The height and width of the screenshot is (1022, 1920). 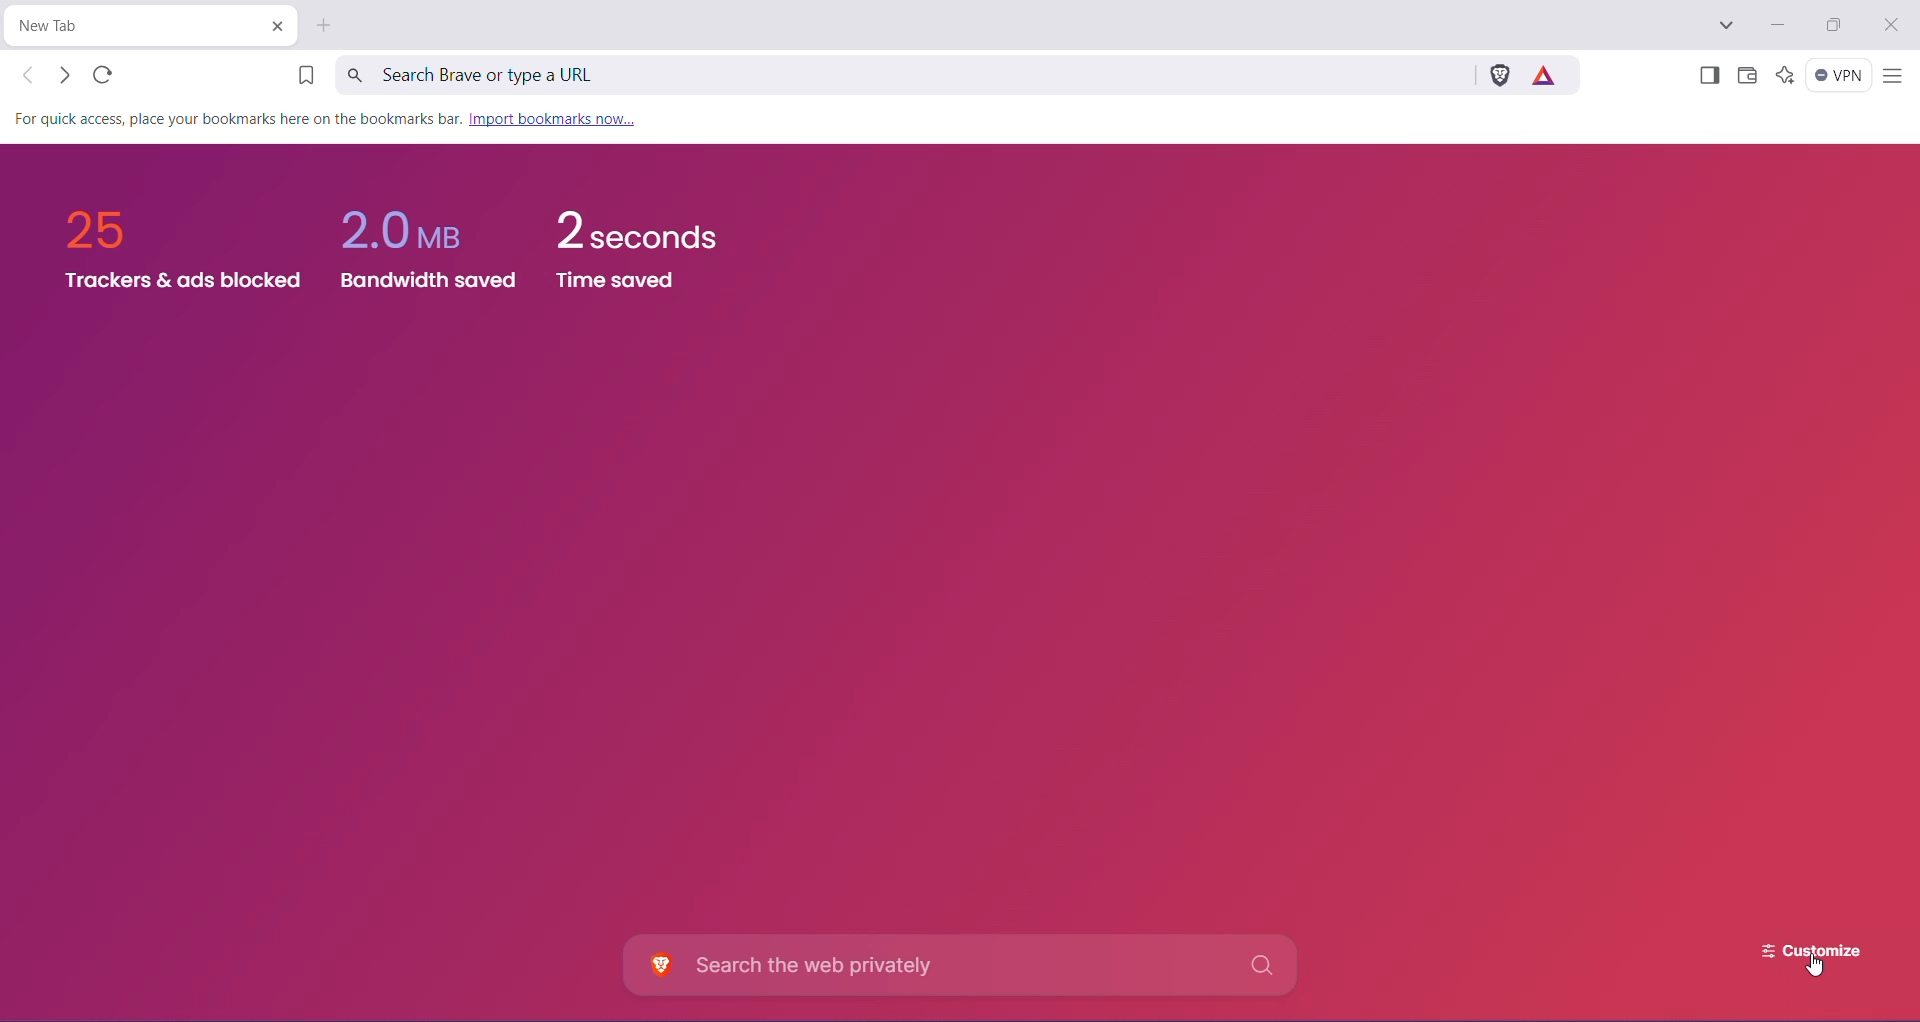 I want to click on Brave Shields, so click(x=1499, y=74).